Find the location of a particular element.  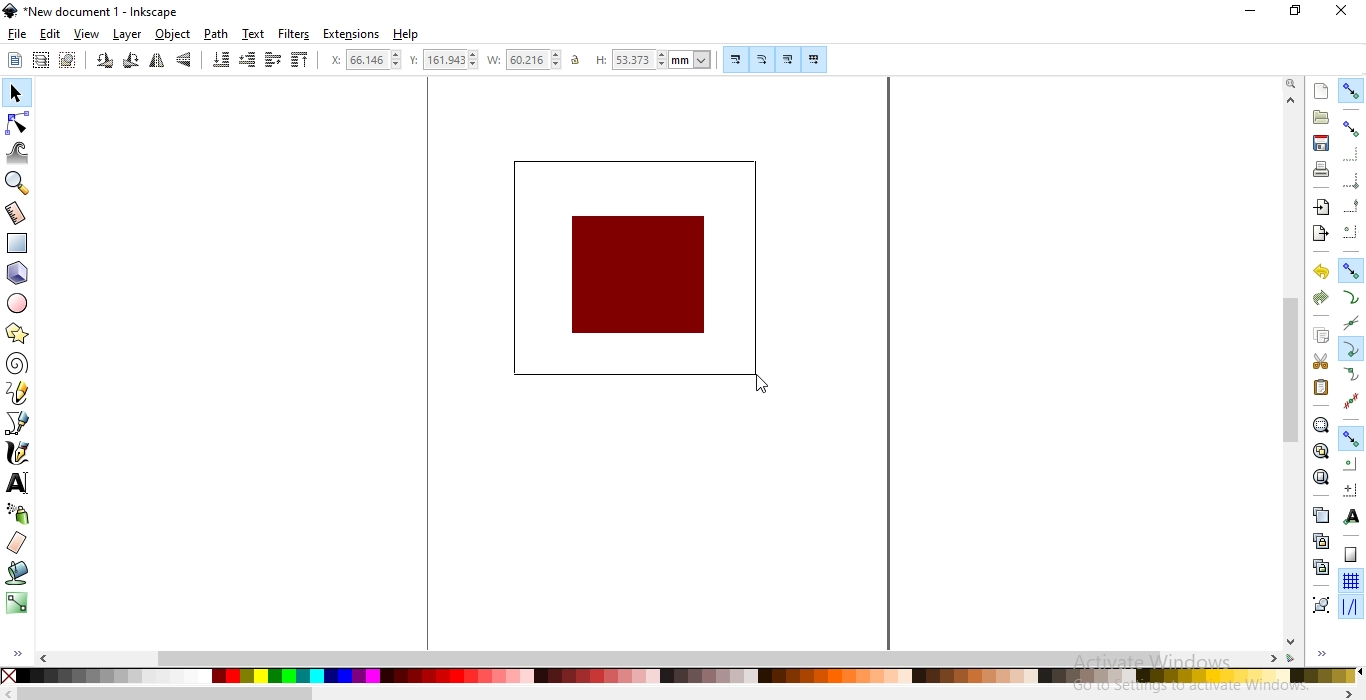

scrollbar is located at coordinates (1291, 368).